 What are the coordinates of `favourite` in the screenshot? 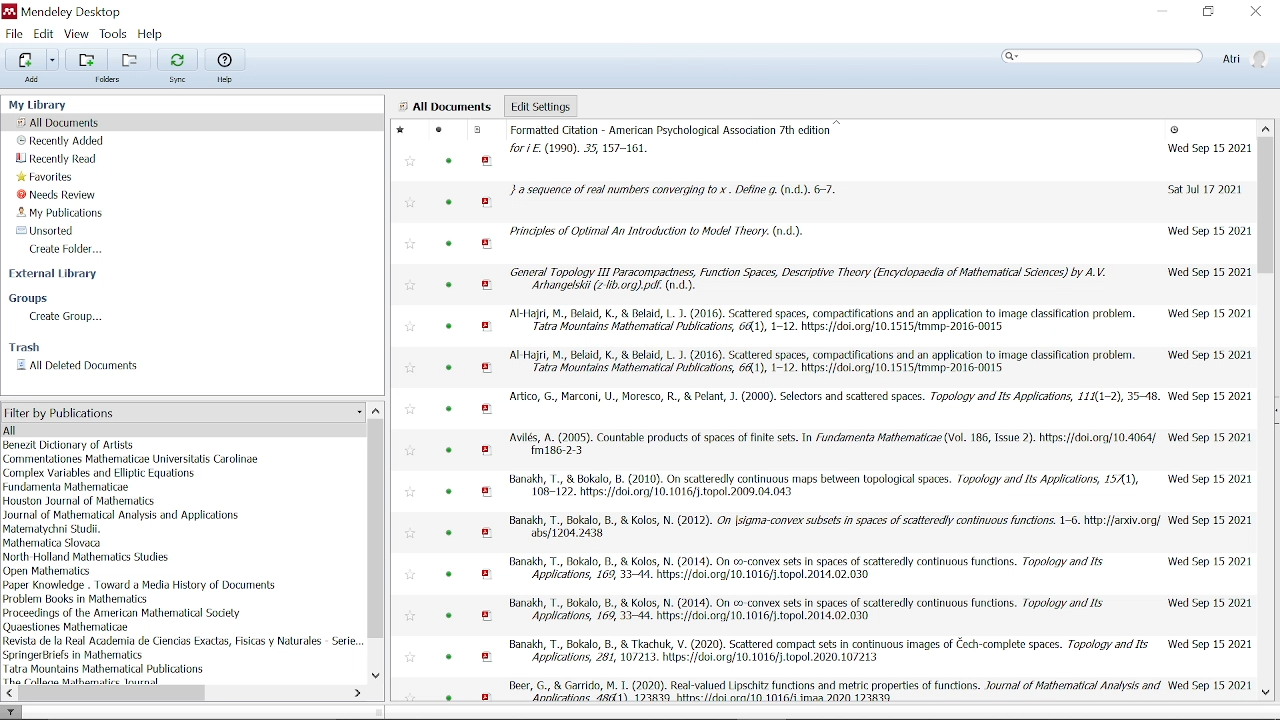 It's located at (412, 328).